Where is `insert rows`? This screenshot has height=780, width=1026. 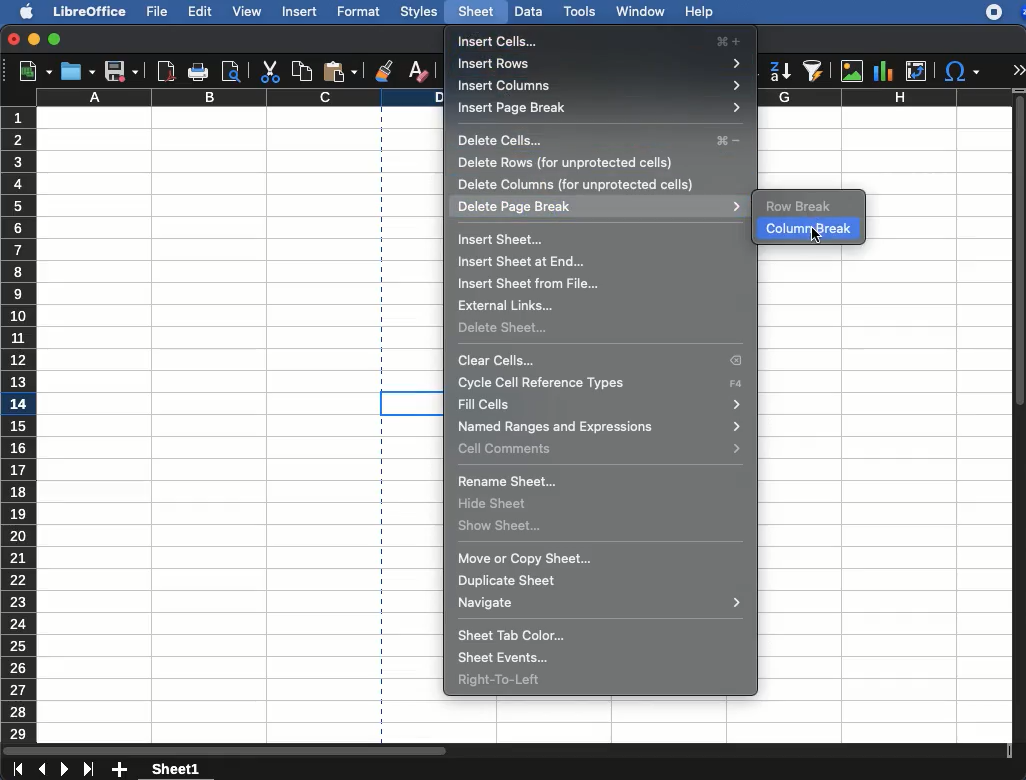 insert rows is located at coordinates (600, 63).